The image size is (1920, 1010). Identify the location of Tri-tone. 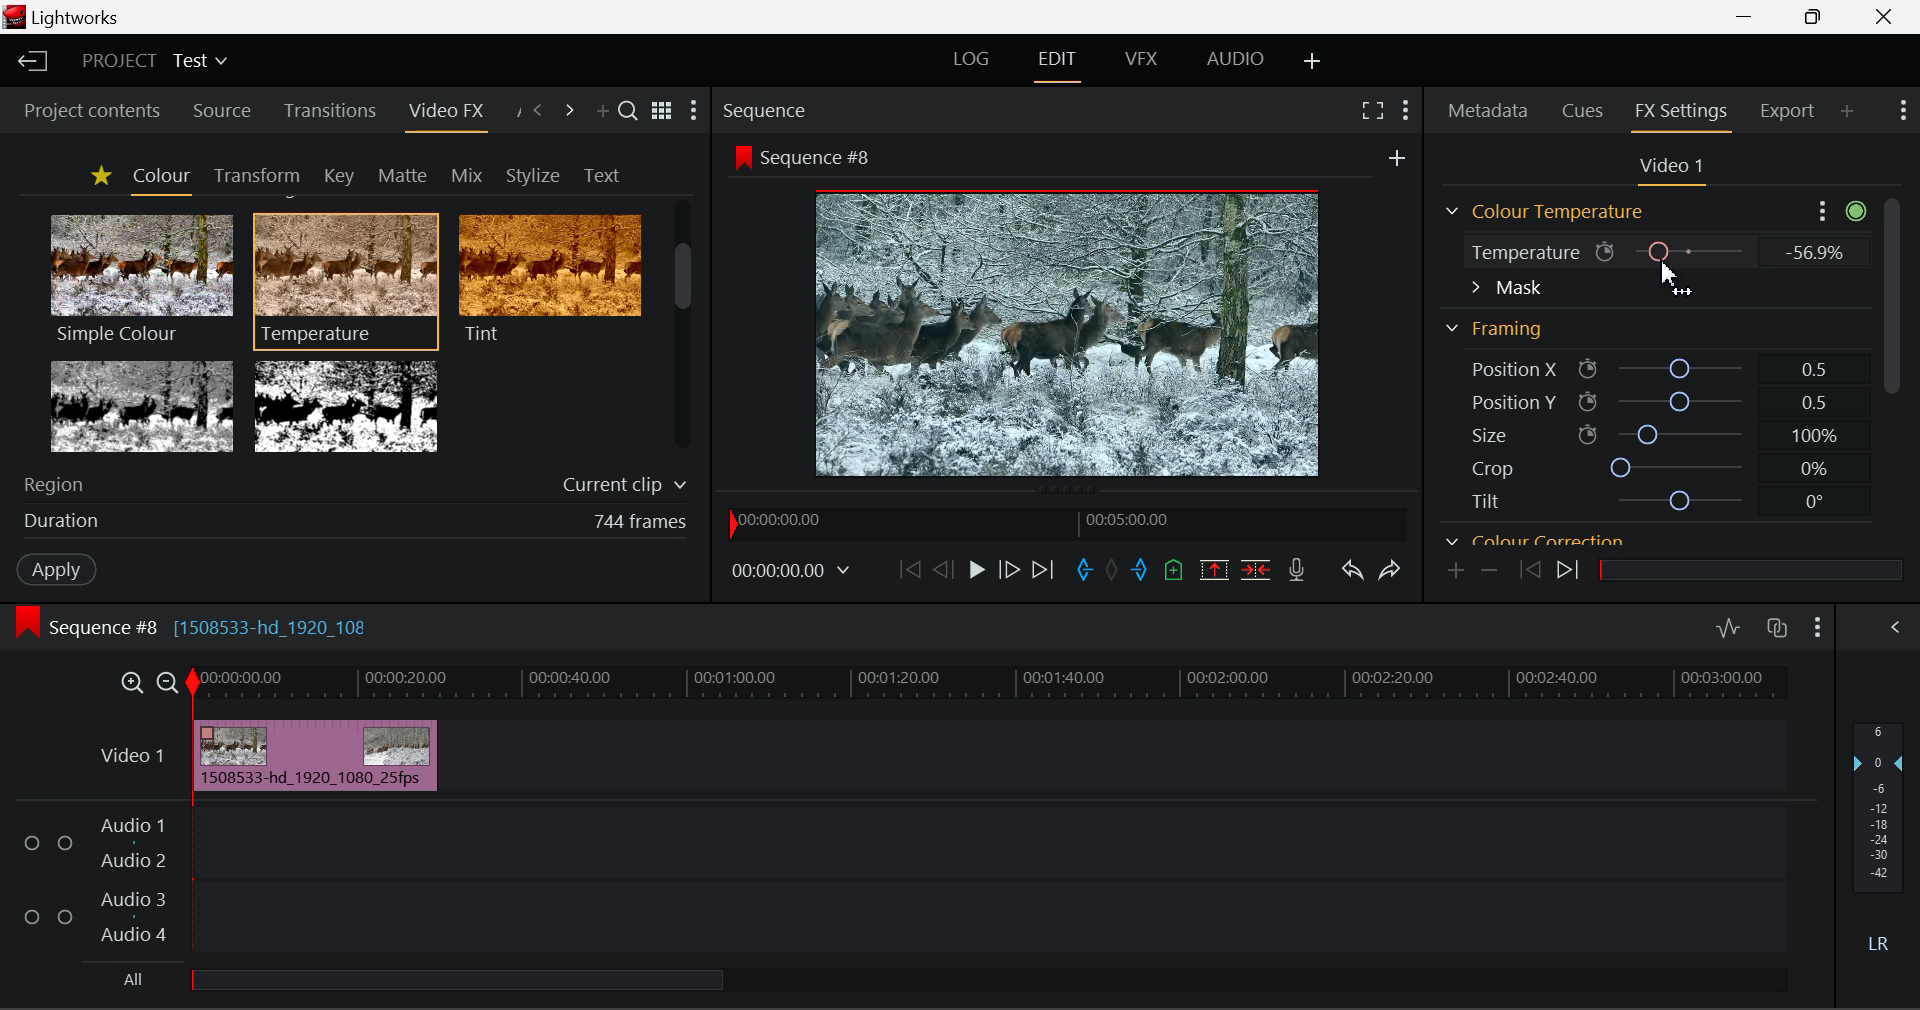
(143, 405).